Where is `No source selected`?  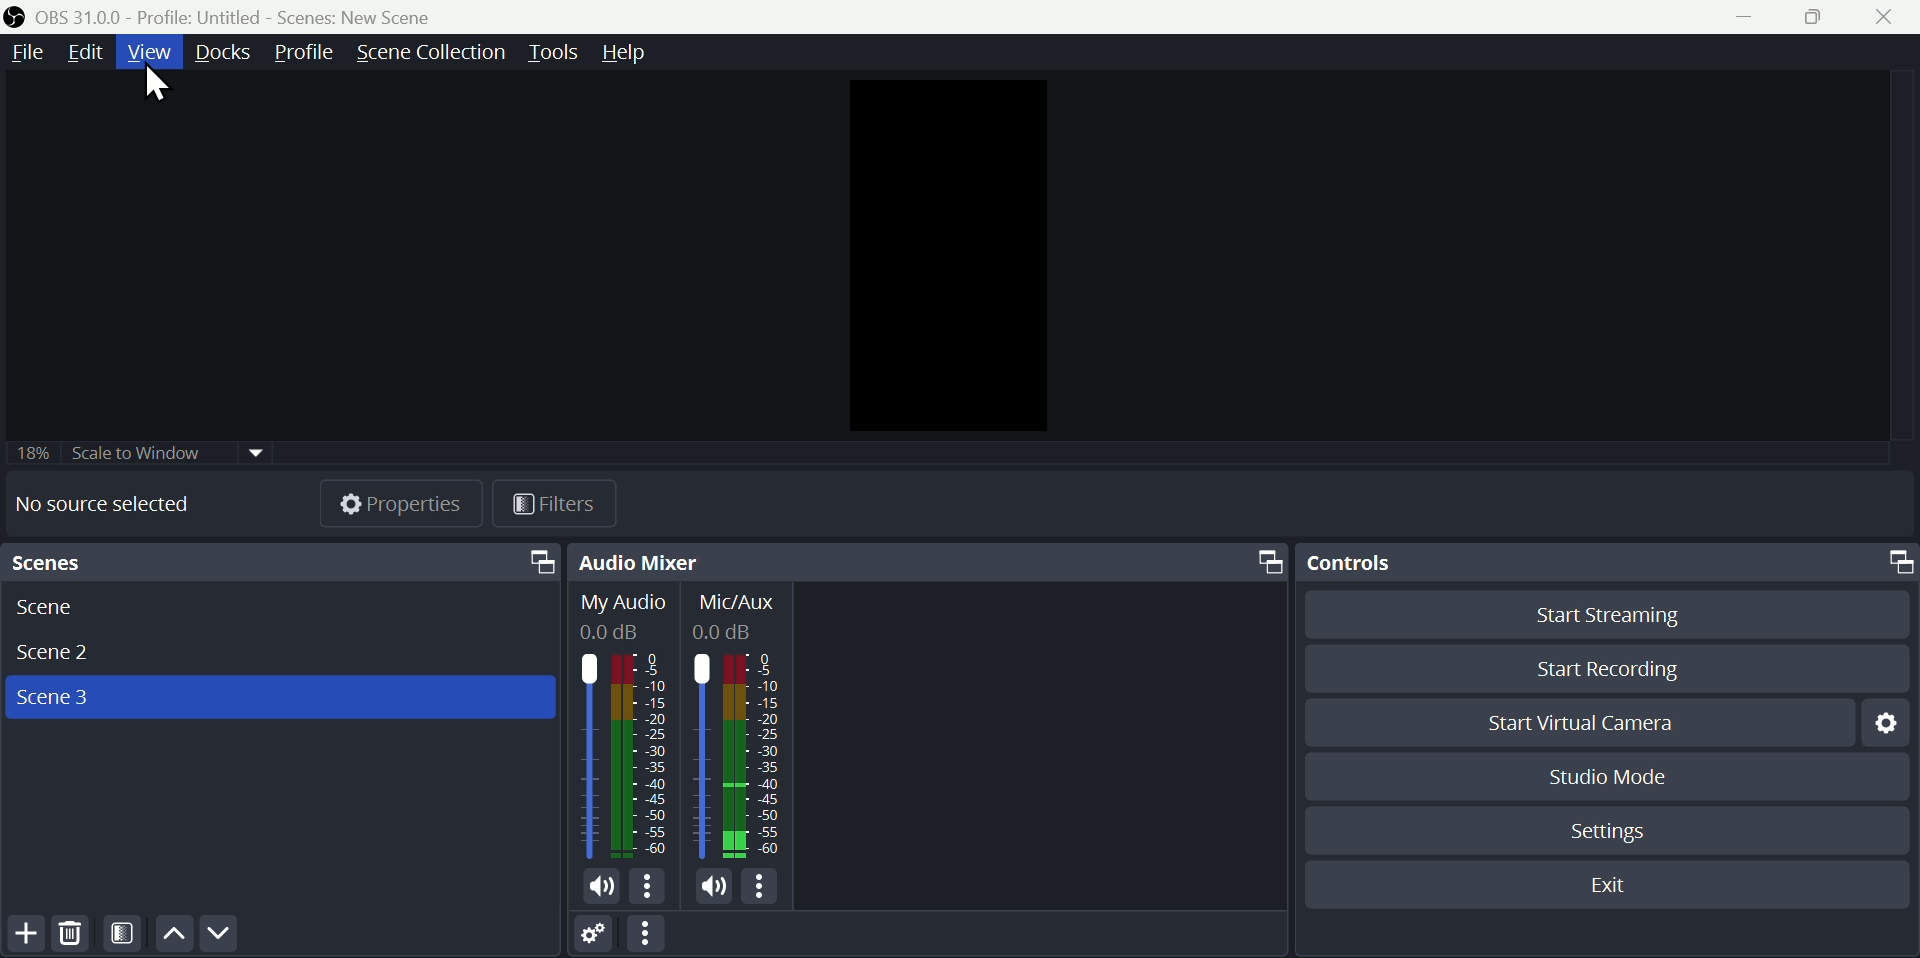 No source selected is located at coordinates (112, 504).